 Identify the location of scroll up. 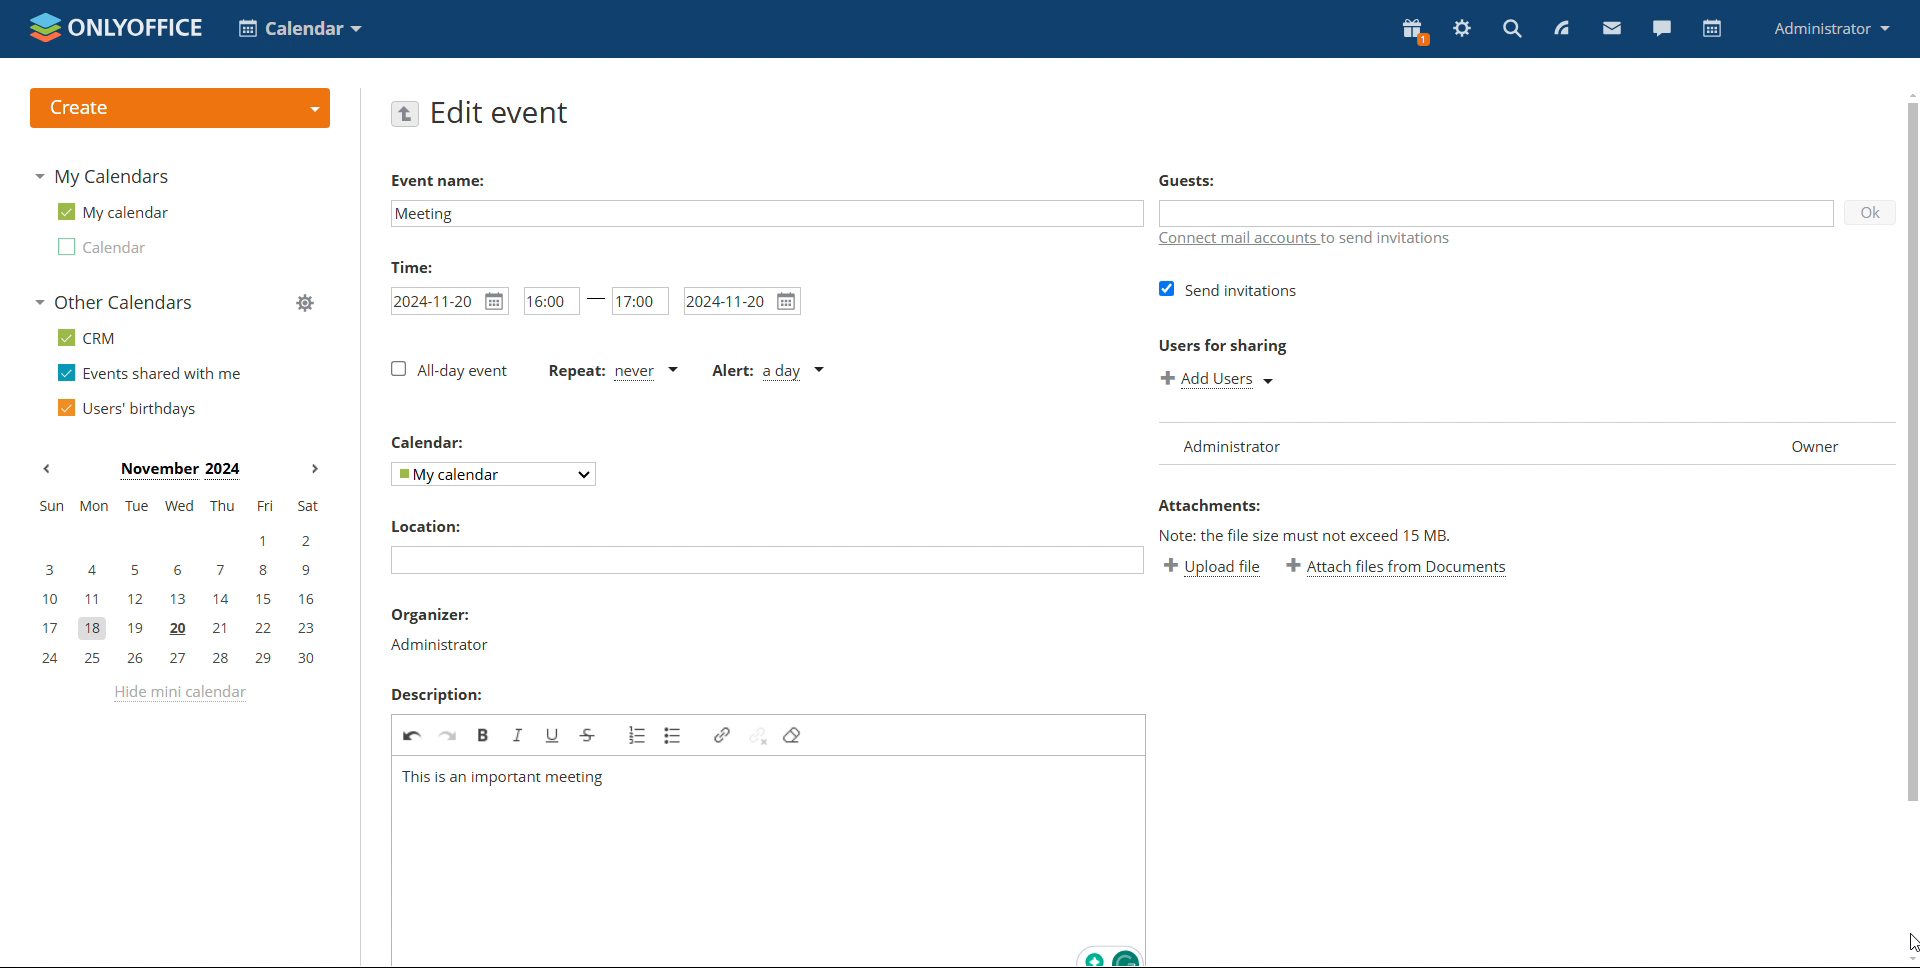
(1908, 93).